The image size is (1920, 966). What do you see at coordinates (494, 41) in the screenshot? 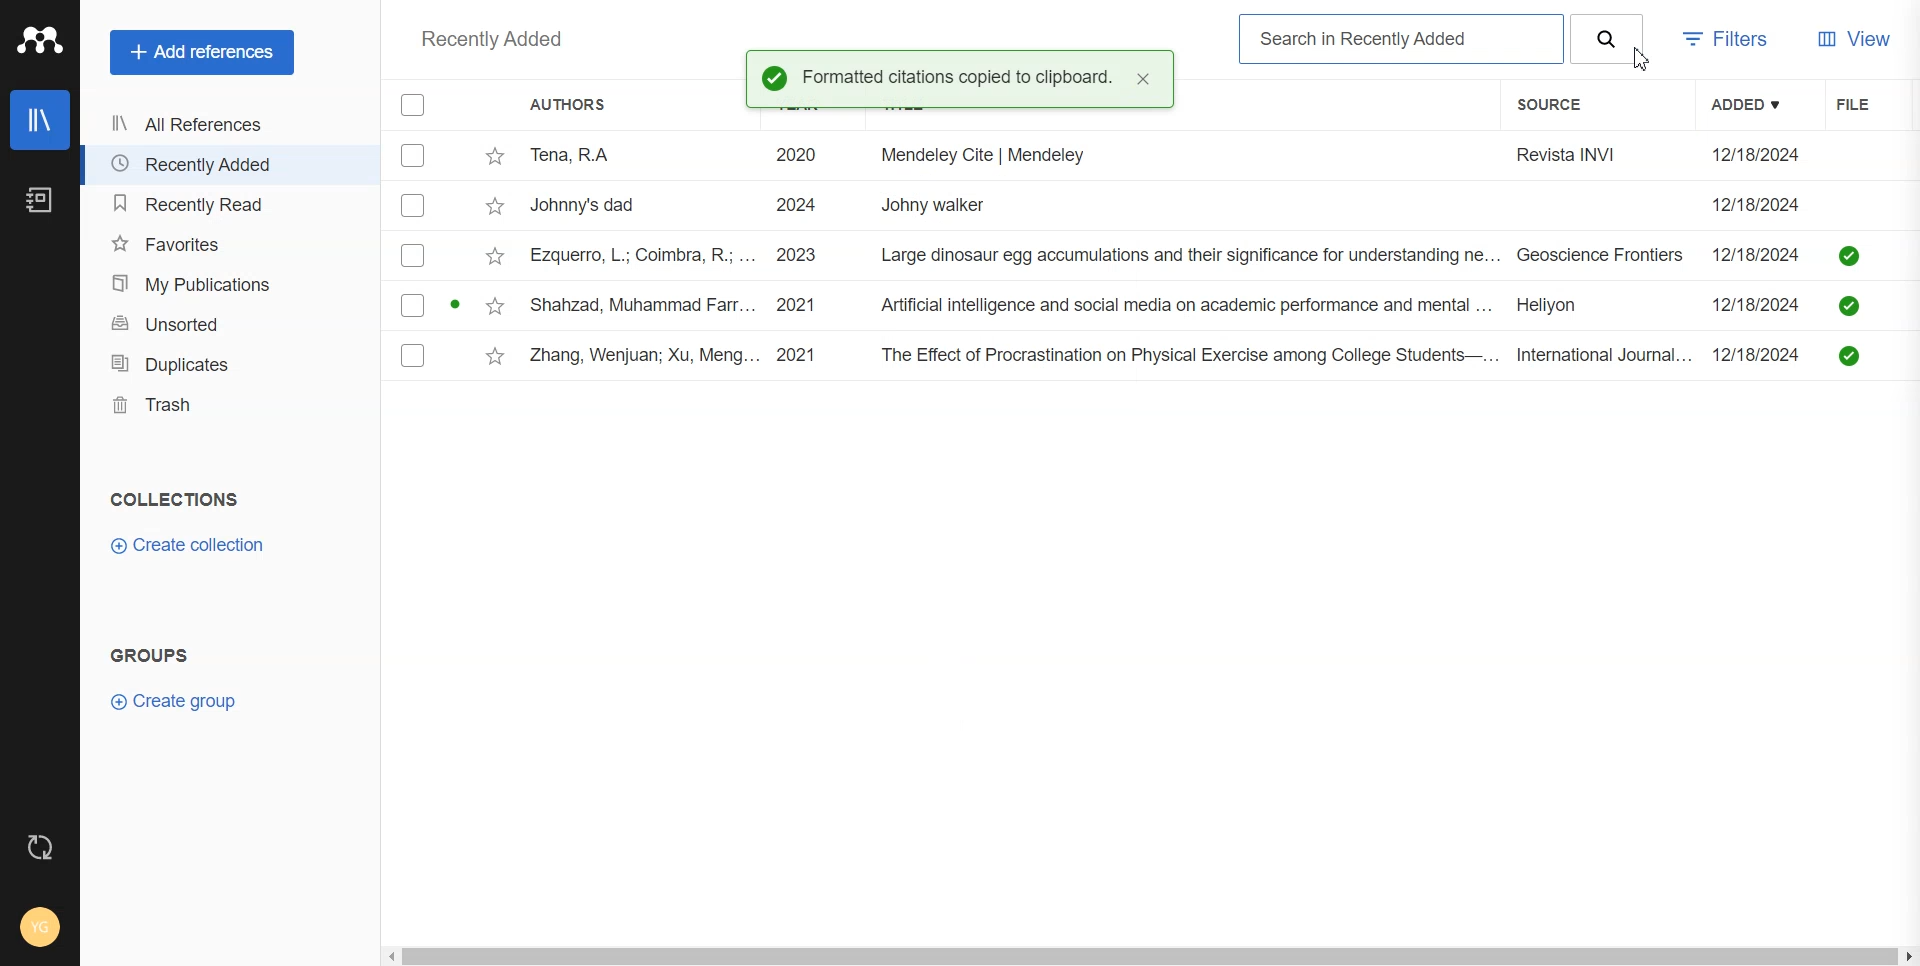
I see `Recently added ` at bounding box center [494, 41].